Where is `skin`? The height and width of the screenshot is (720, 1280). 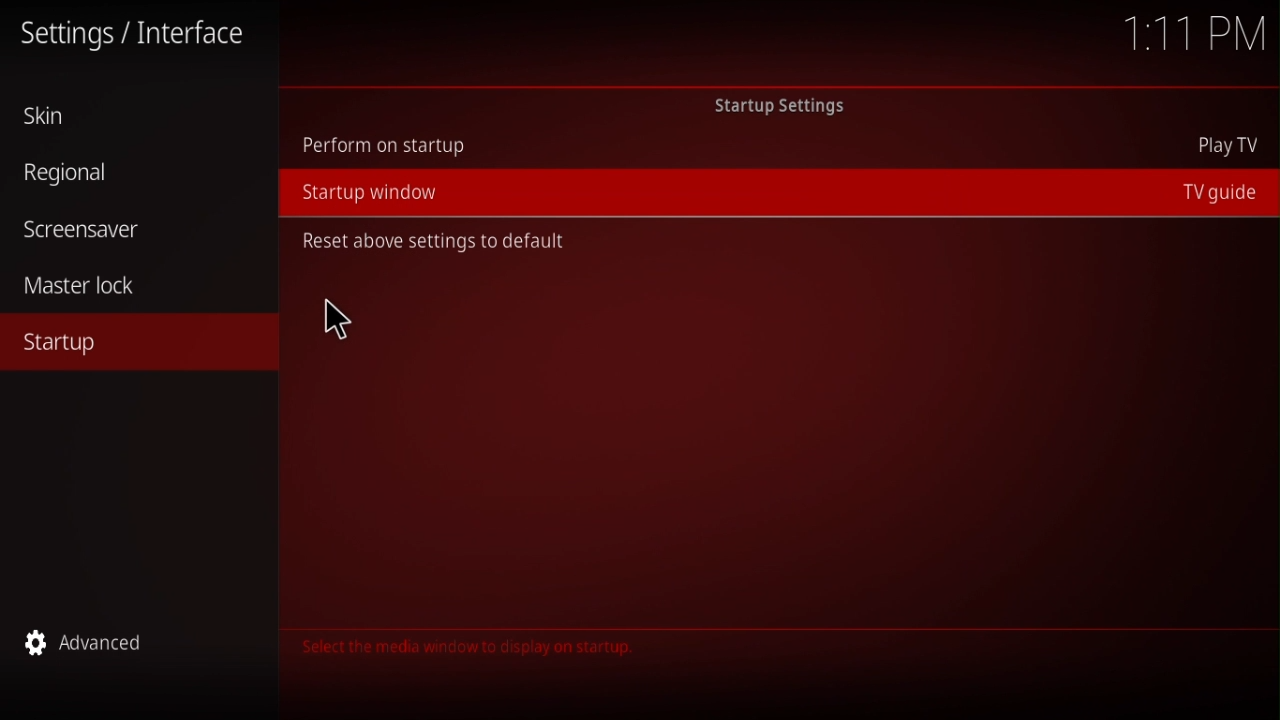 skin is located at coordinates (55, 117).